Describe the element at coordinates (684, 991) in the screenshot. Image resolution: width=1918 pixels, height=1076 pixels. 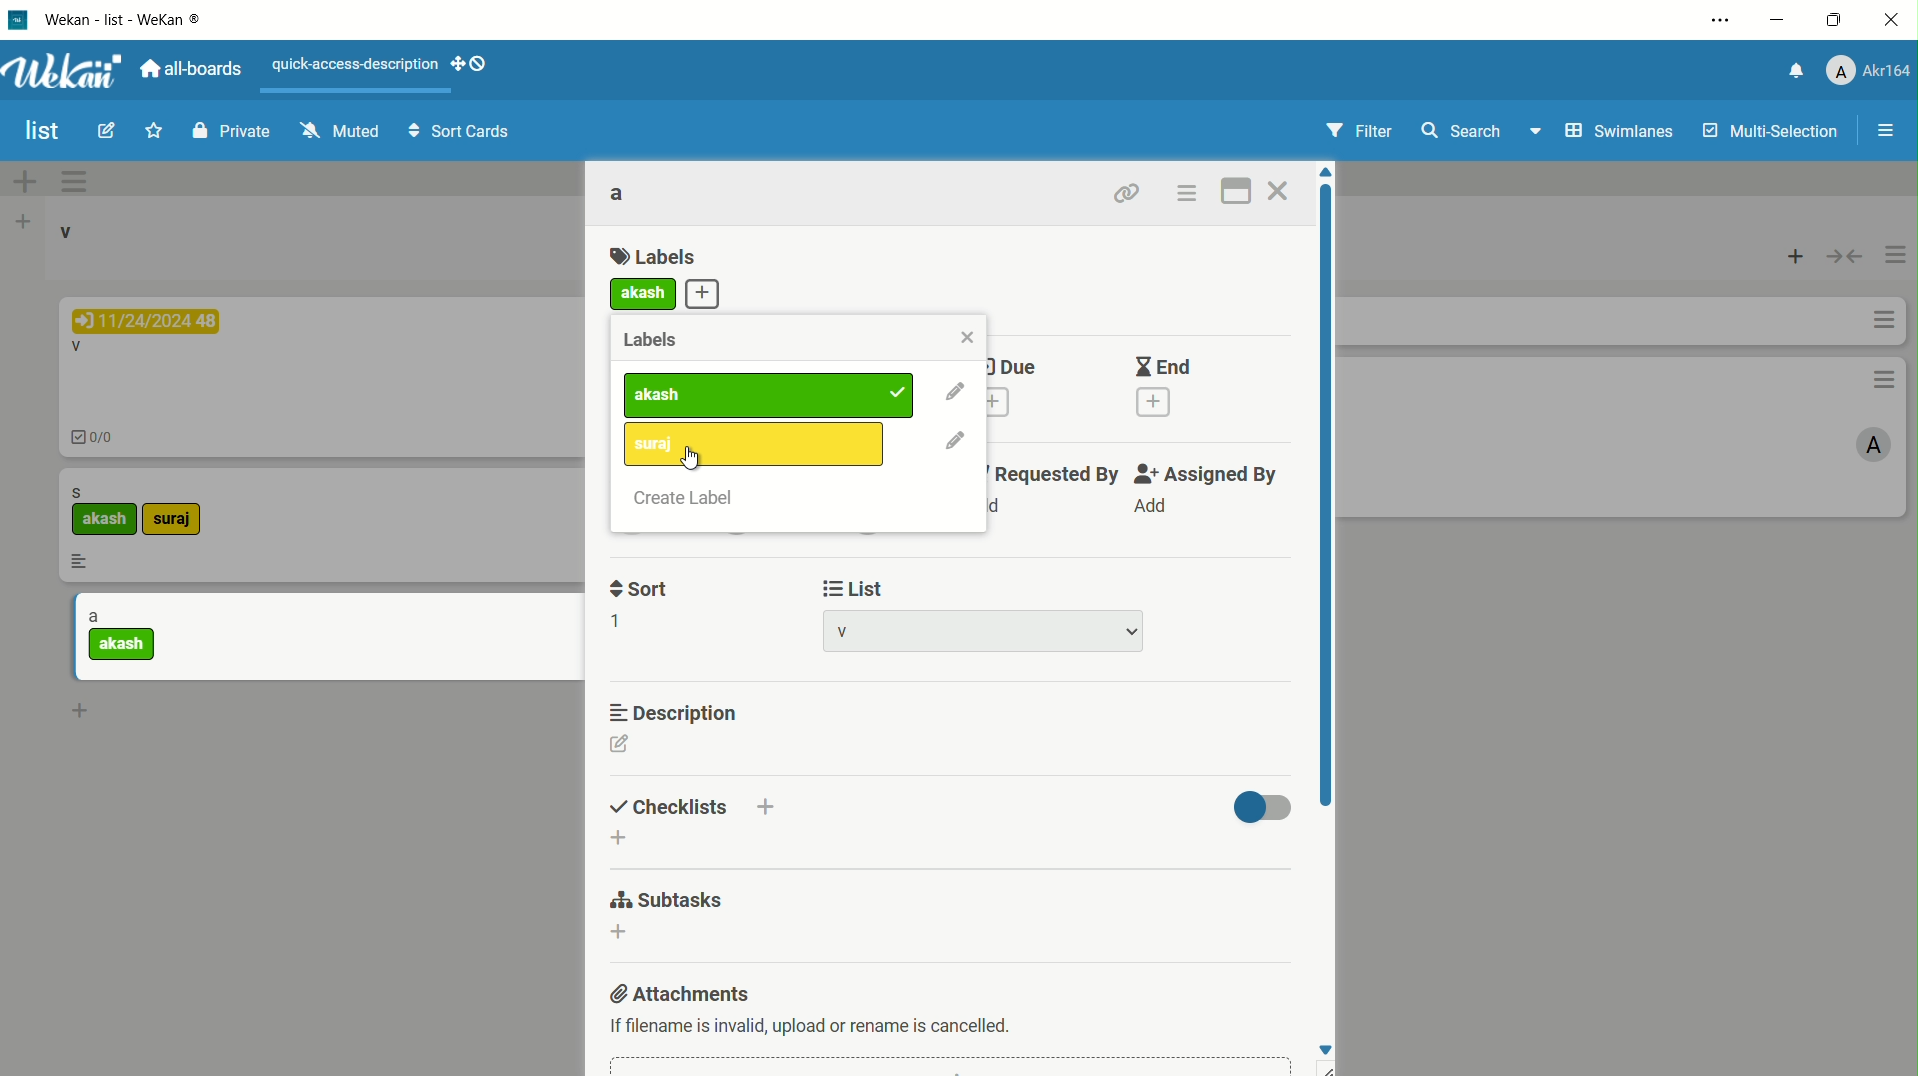
I see `attachments` at that location.